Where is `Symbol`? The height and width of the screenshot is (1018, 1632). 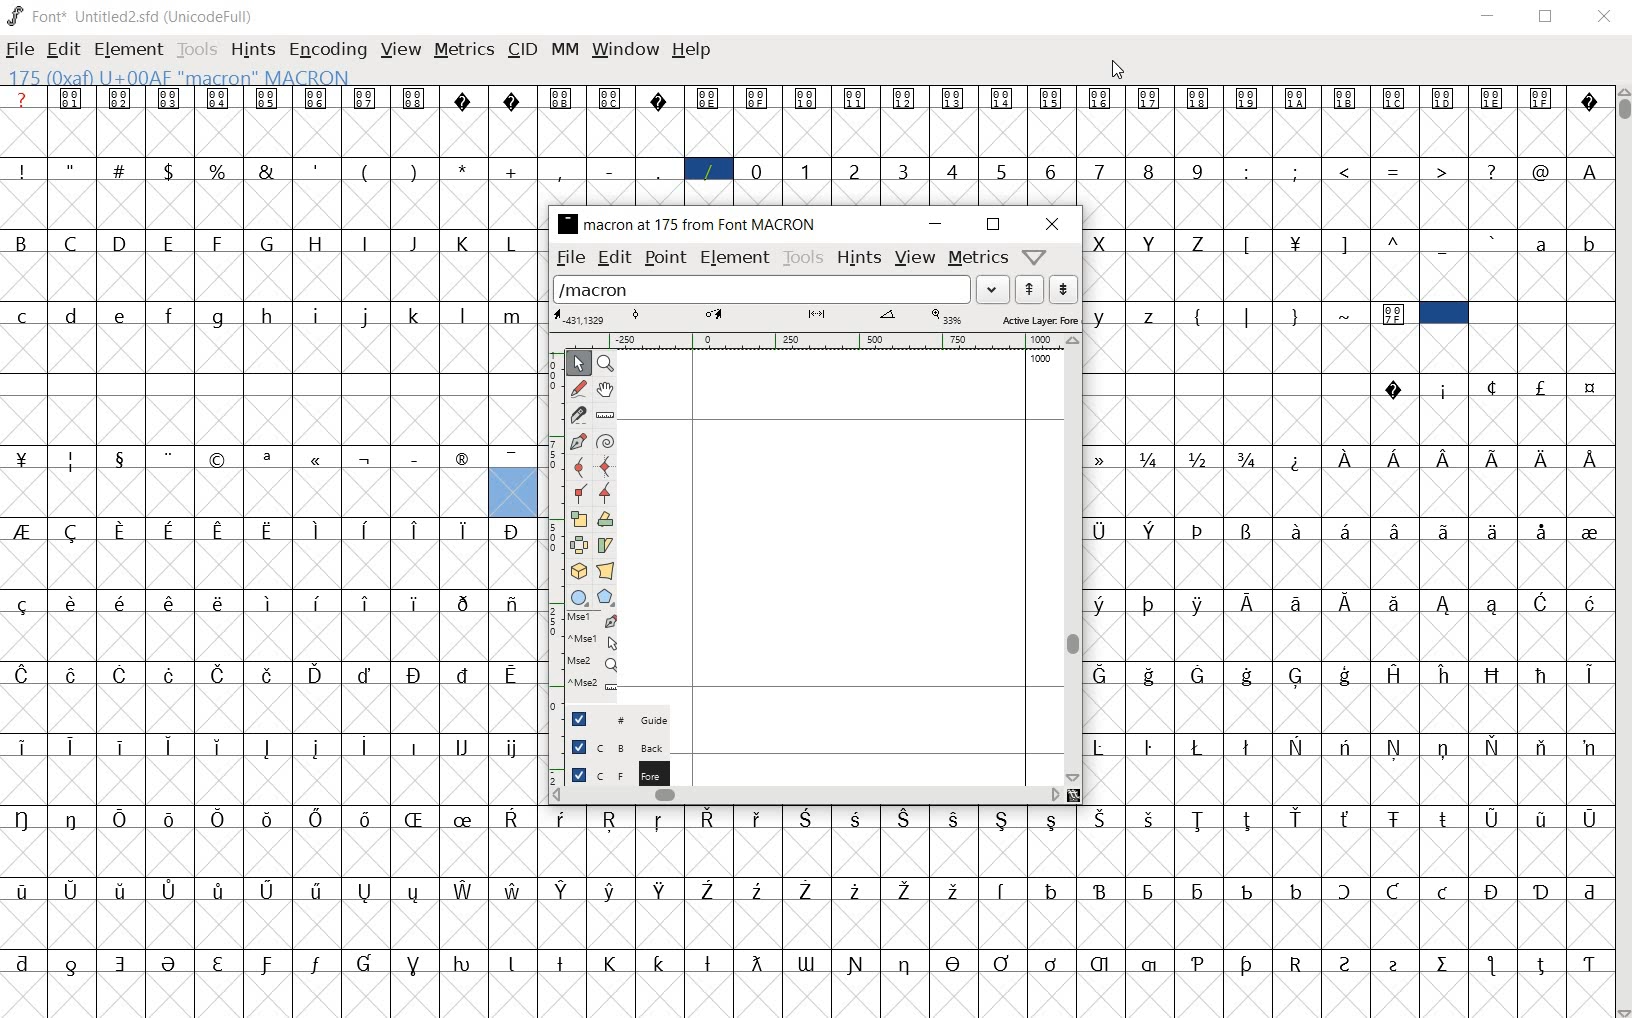 Symbol is located at coordinates (1541, 386).